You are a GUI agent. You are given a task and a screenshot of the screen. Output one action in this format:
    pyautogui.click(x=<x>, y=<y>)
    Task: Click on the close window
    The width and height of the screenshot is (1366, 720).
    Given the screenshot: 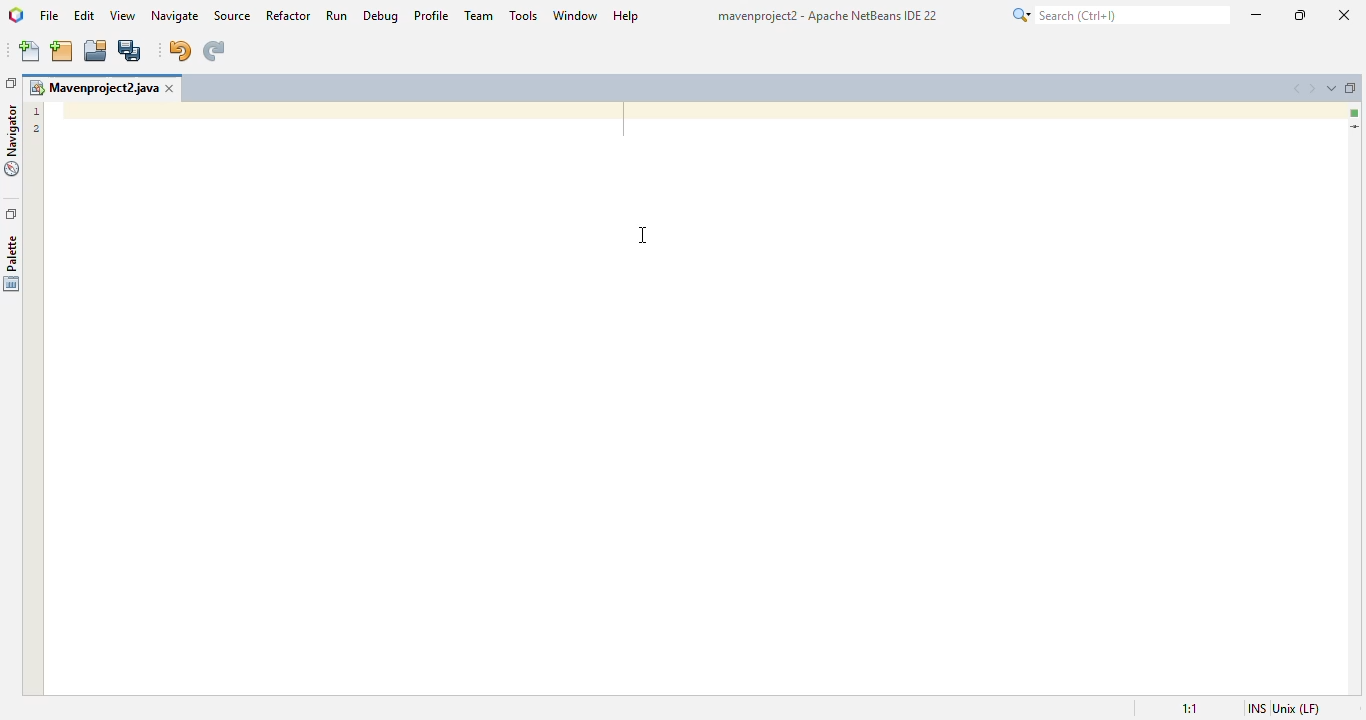 What is the action you would take?
    pyautogui.click(x=170, y=88)
    